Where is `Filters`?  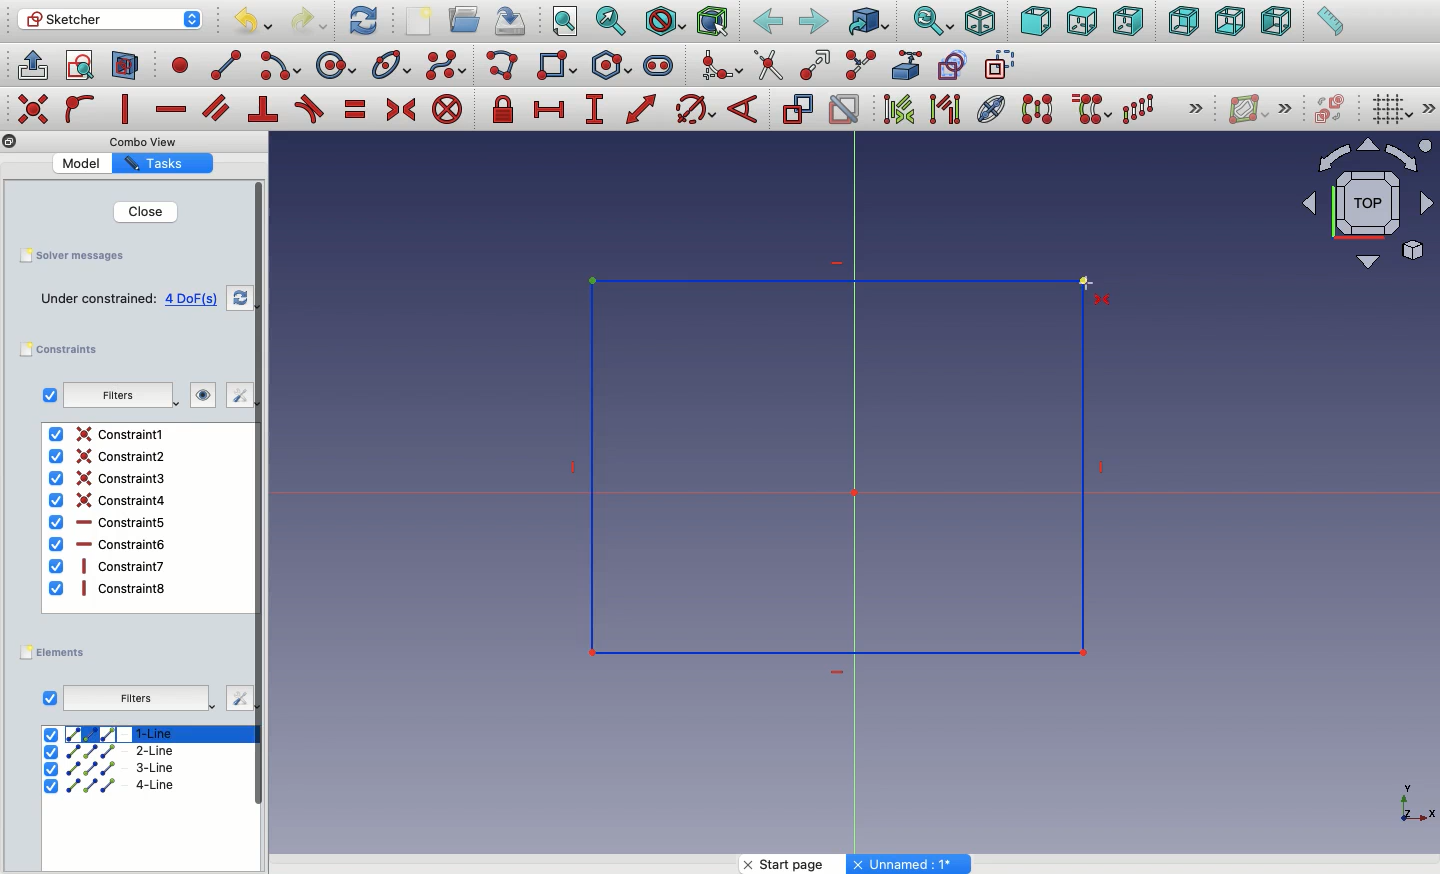 Filters is located at coordinates (135, 699).